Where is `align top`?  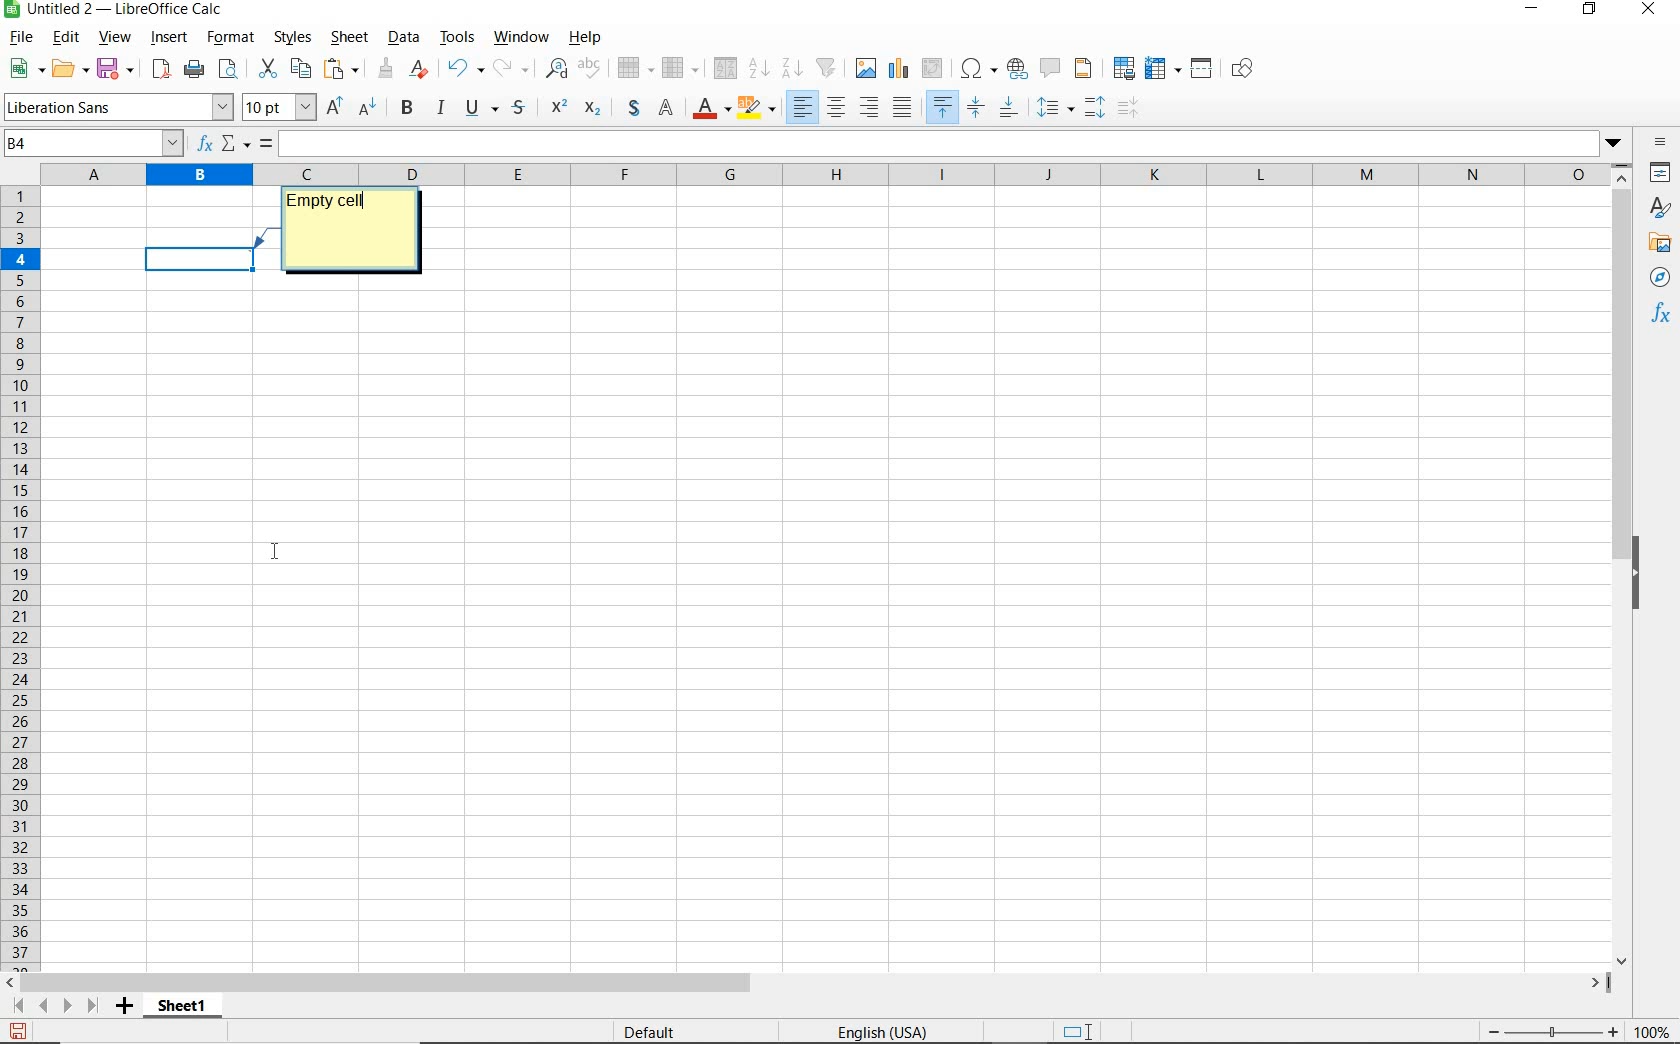 align top is located at coordinates (942, 106).